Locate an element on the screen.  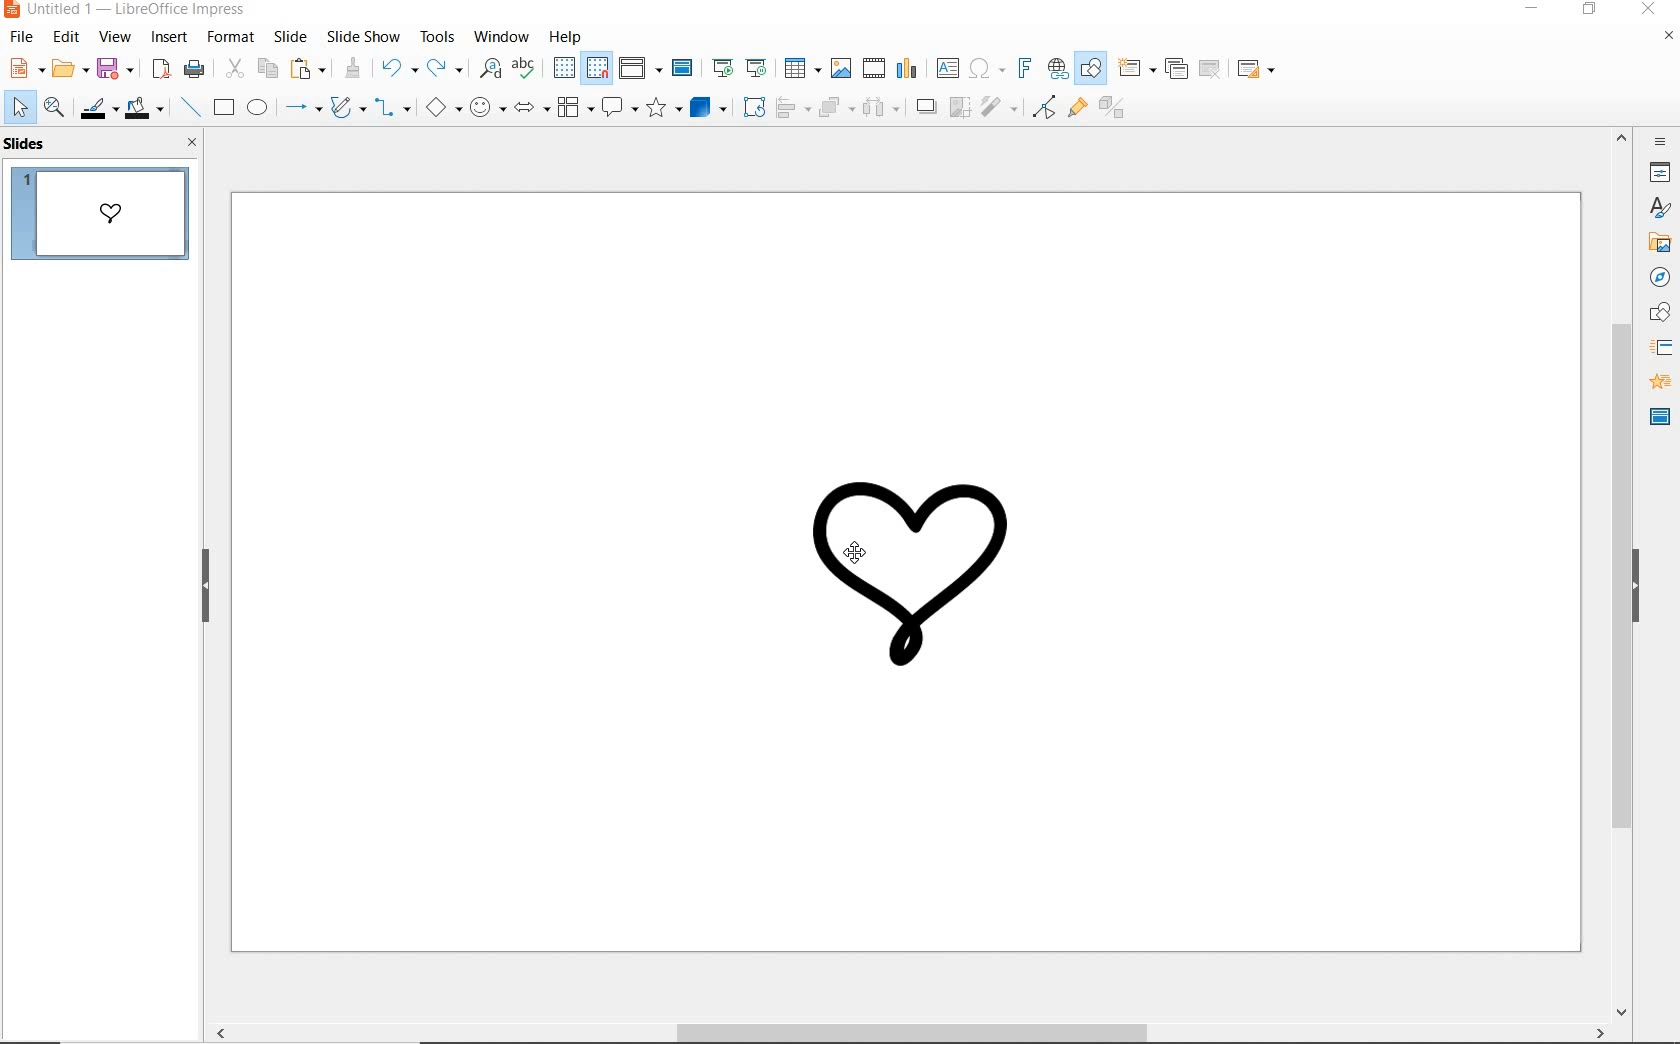
STYLES is located at coordinates (1660, 209).